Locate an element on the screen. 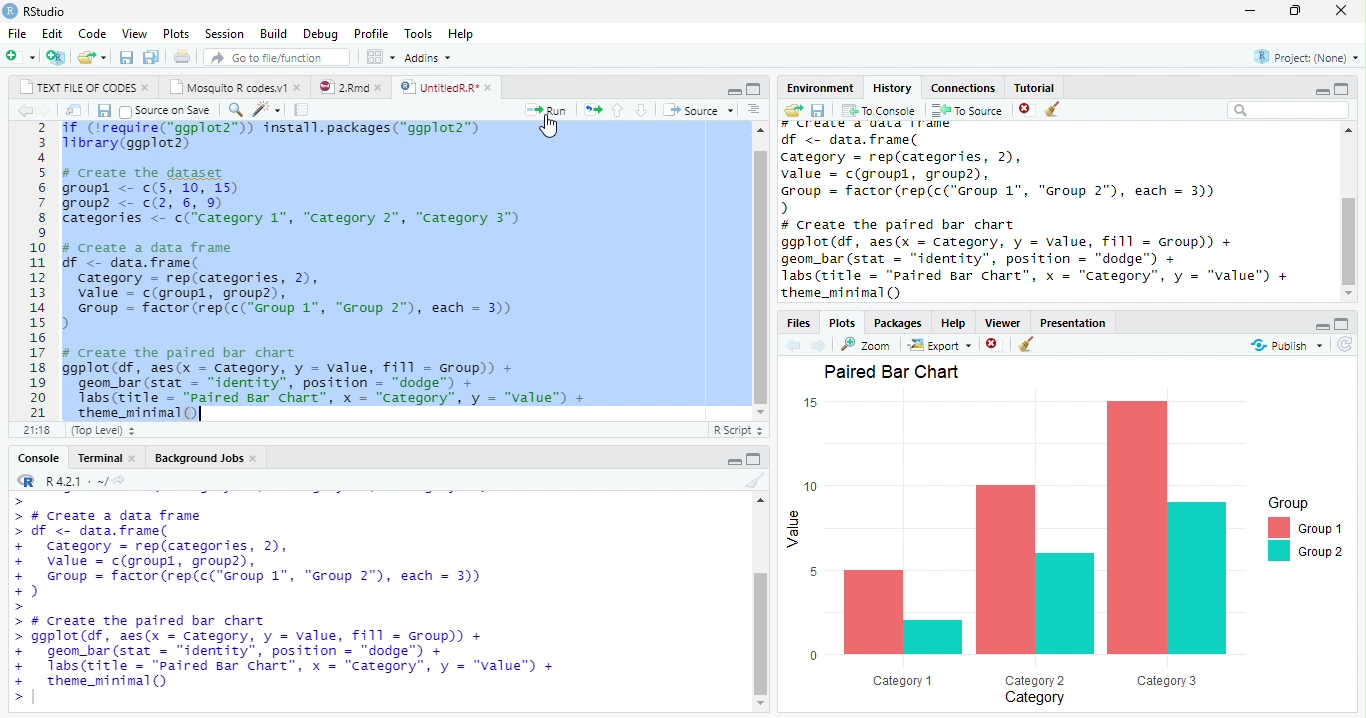 This screenshot has height=718, width=1366. go back is located at coordinates (21, 110).